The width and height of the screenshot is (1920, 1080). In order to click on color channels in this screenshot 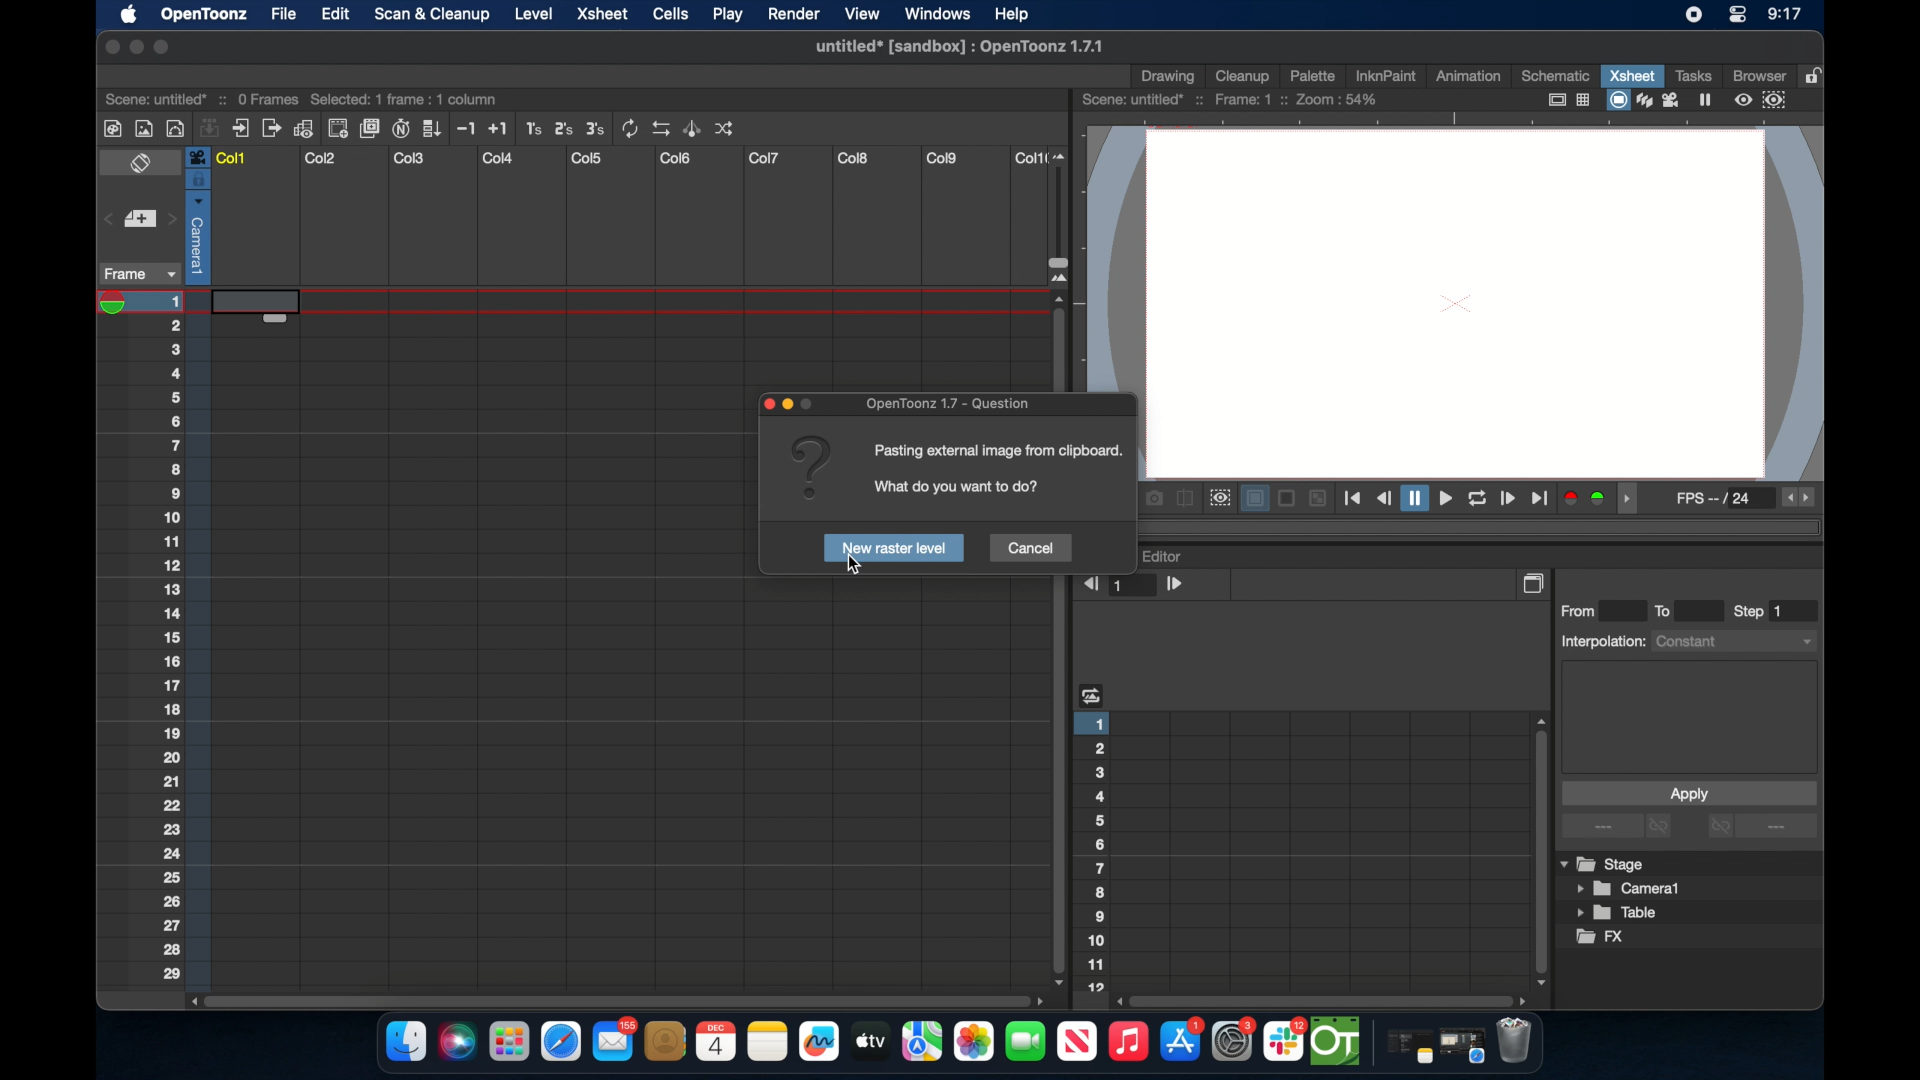, I will do `click(1586, 497)`.